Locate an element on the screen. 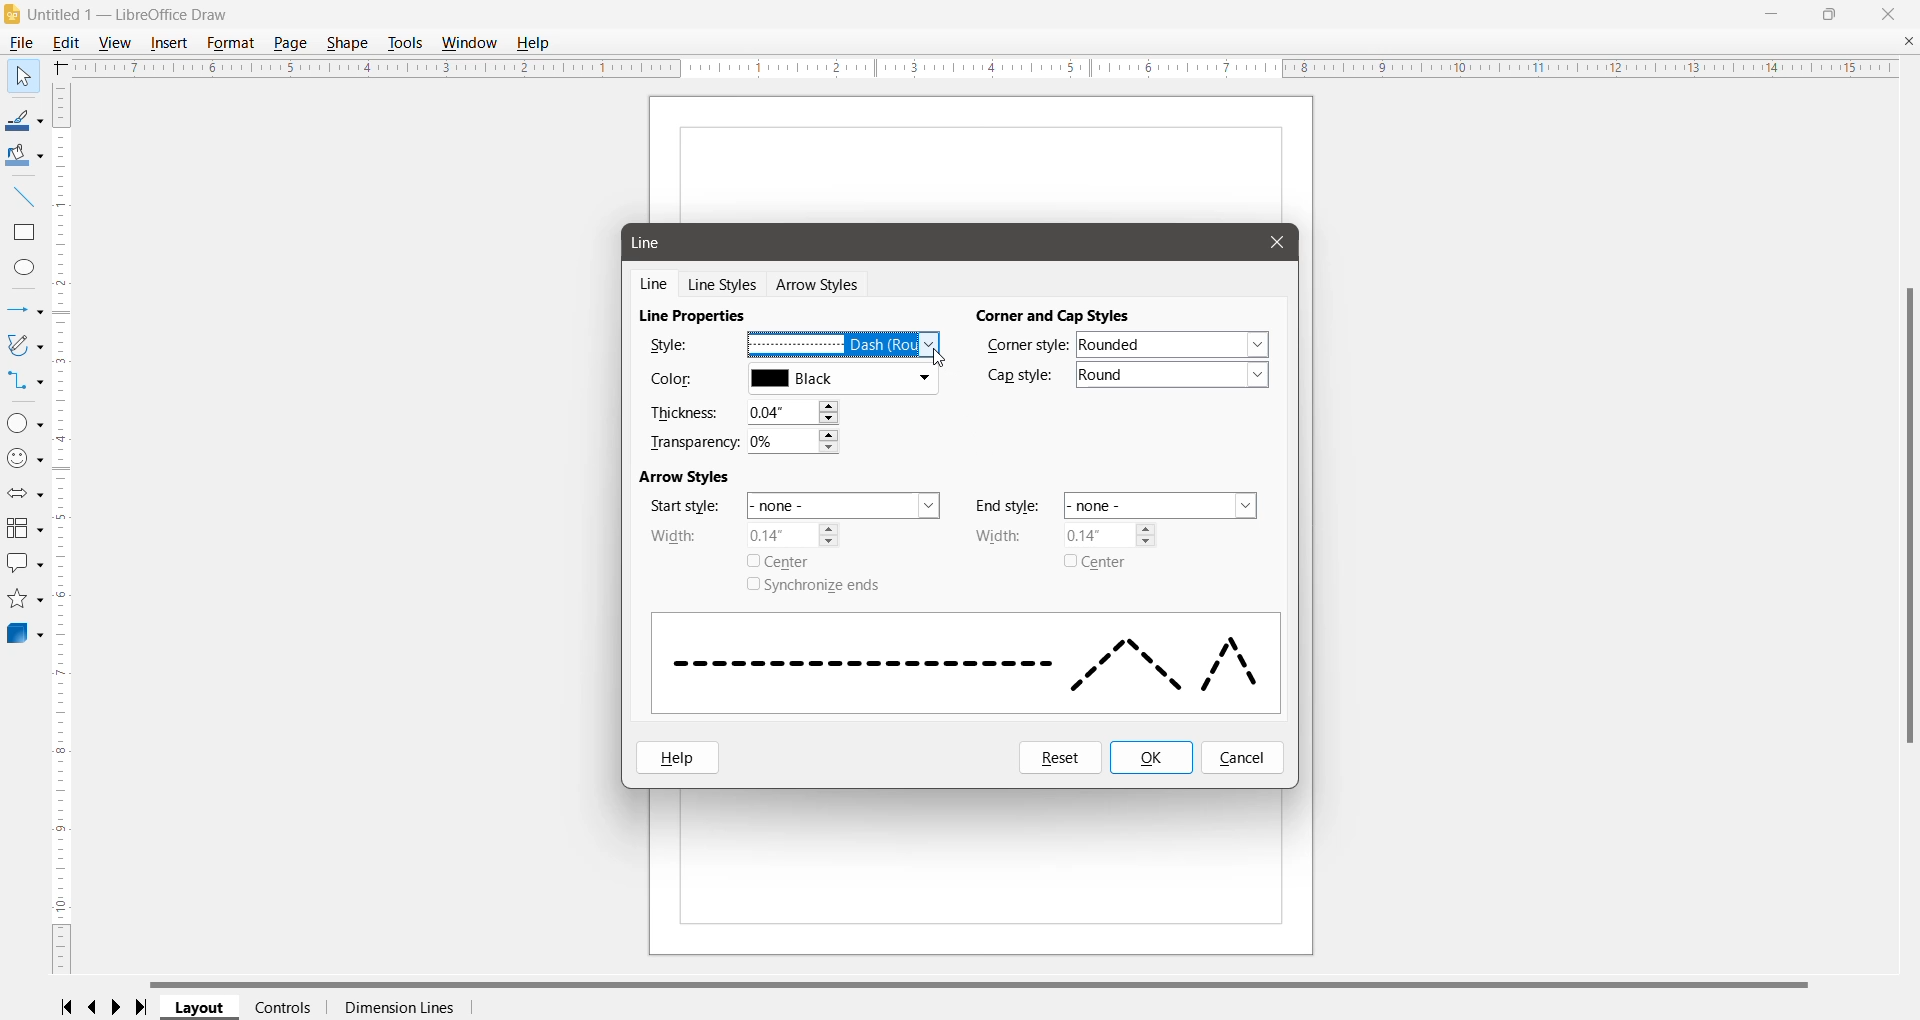 This screenshot has width=1920, height=1020. Corner Style is located at coordinates (1024, 345).